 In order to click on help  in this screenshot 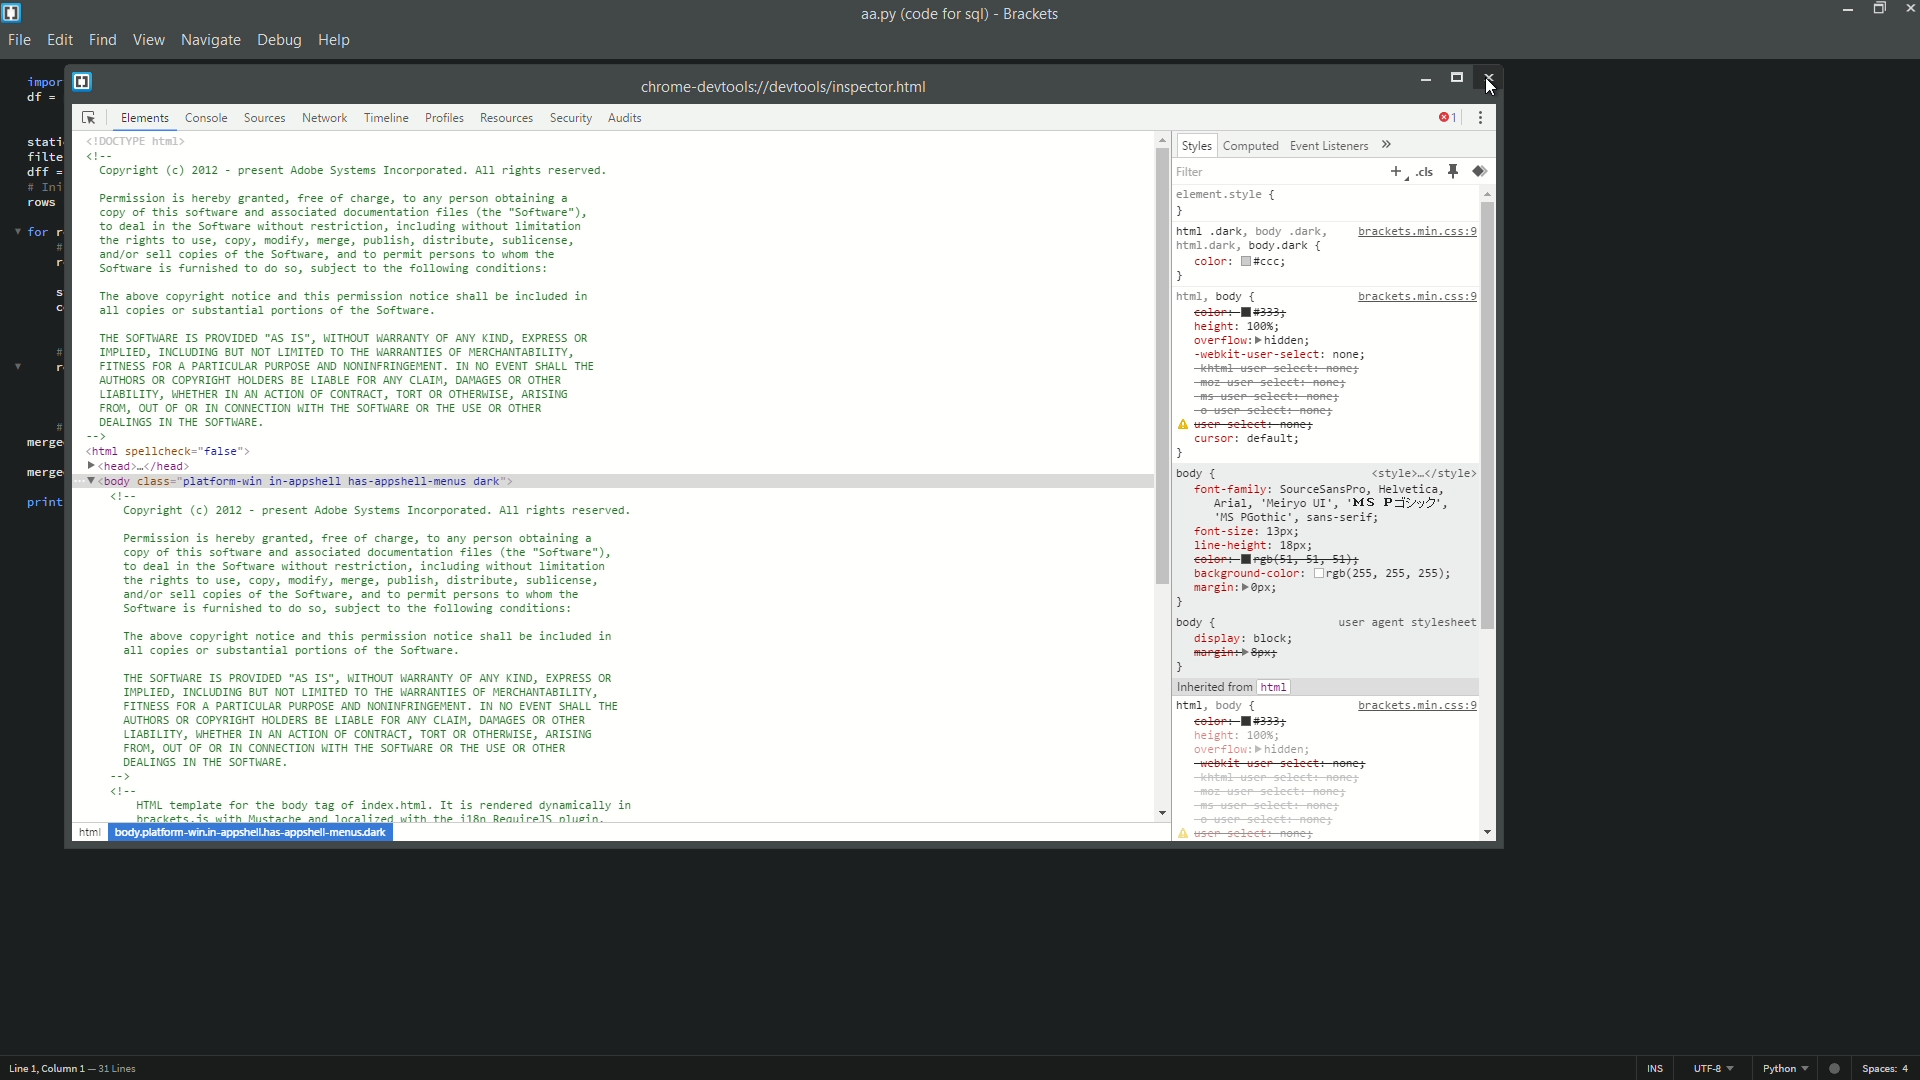, I will do `click(338, 39)`.